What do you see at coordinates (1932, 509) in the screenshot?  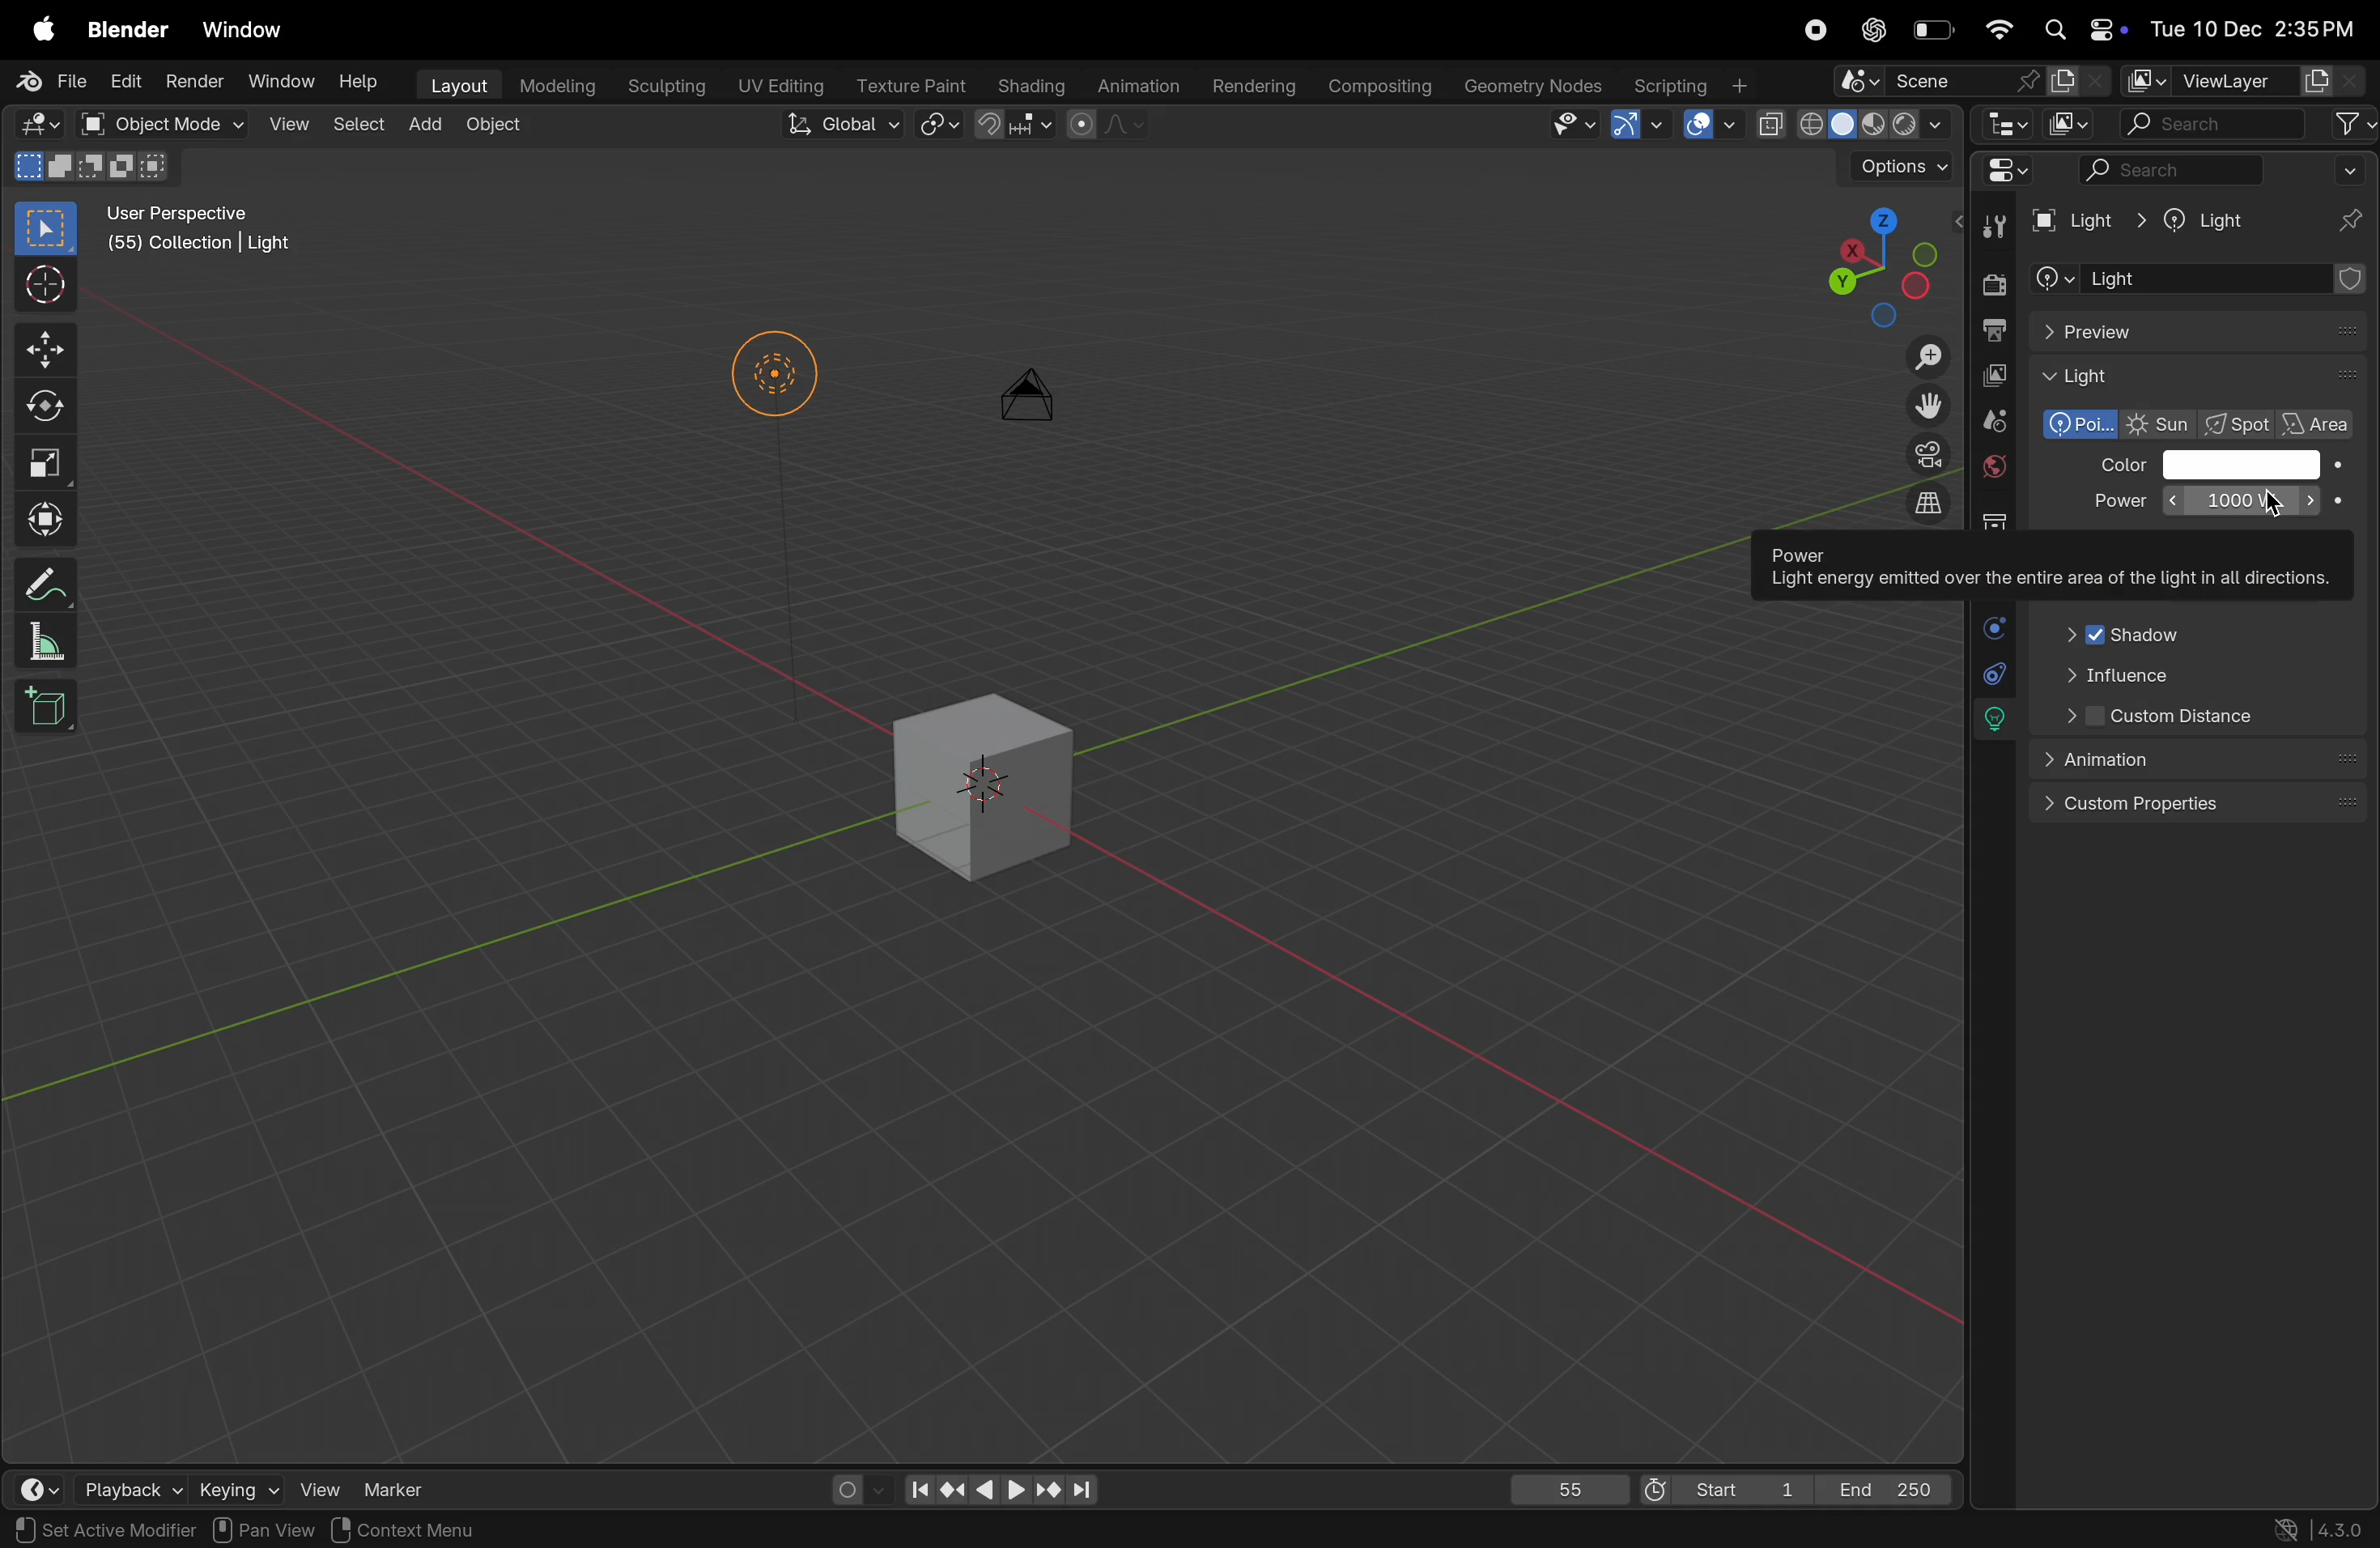 I see `orthographic view` at bounding box center [1932, 509].